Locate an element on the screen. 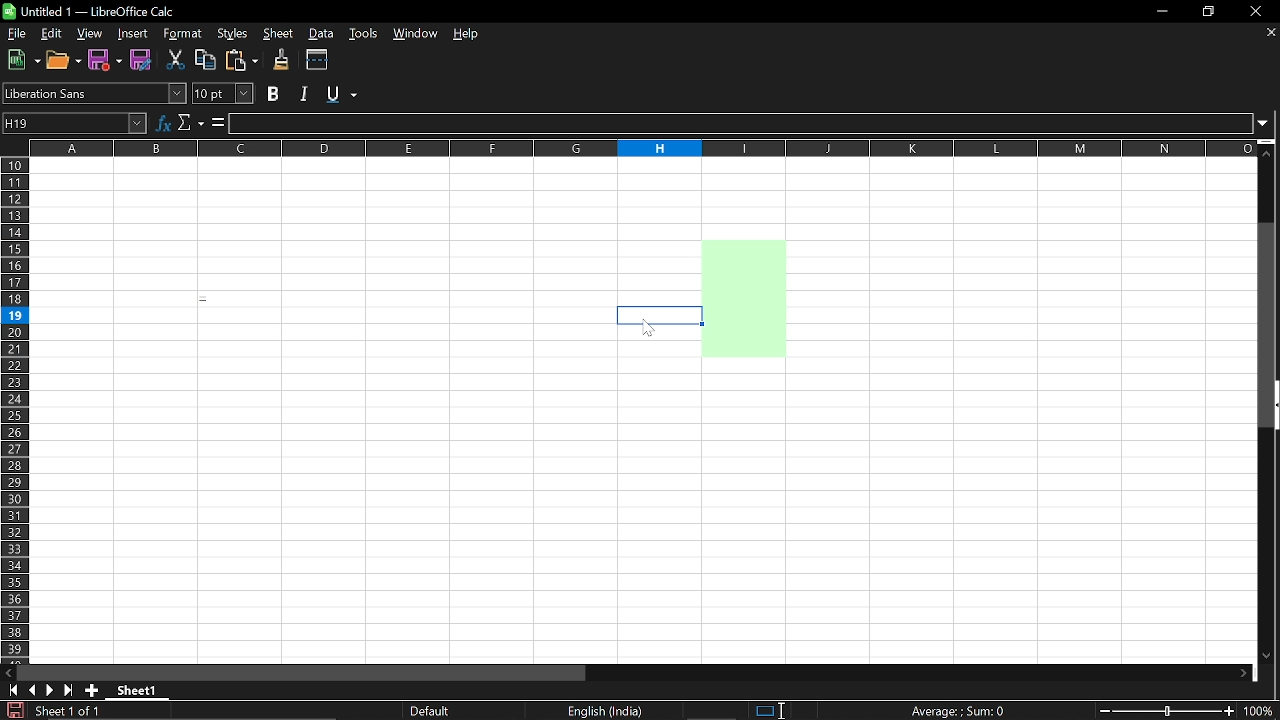  Styles is located at coordinates (229, 34).